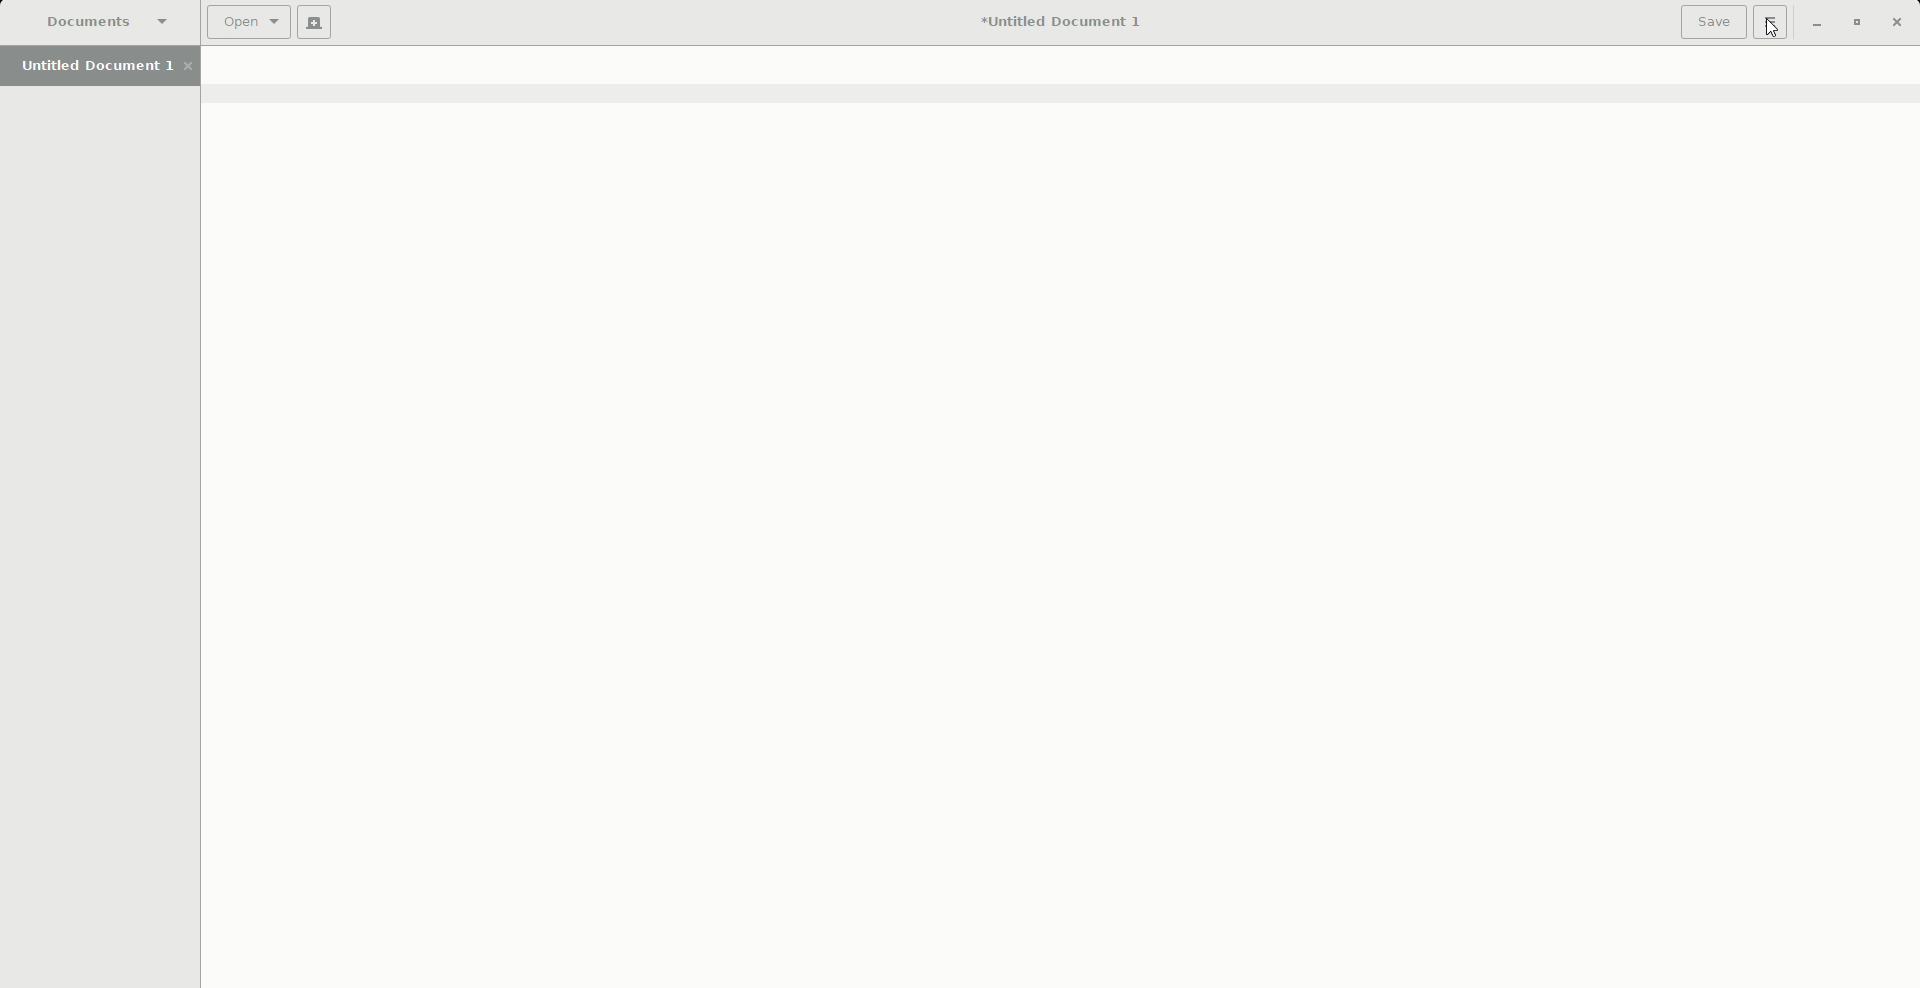 This screenshot has height=988, width=1920. What do you see at coordinates (110, 23) in the screenshot?
I see `Documents` at bounding box center [110, 23].